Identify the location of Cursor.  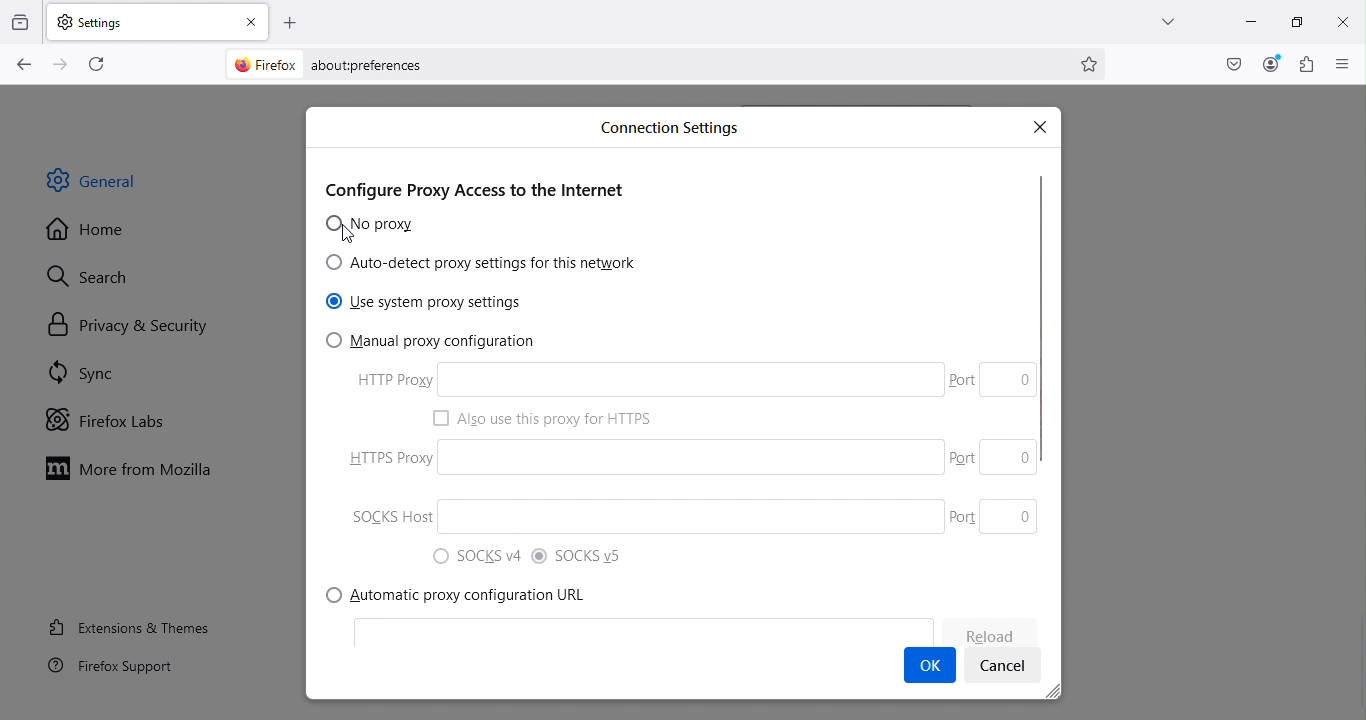
(349, 235).